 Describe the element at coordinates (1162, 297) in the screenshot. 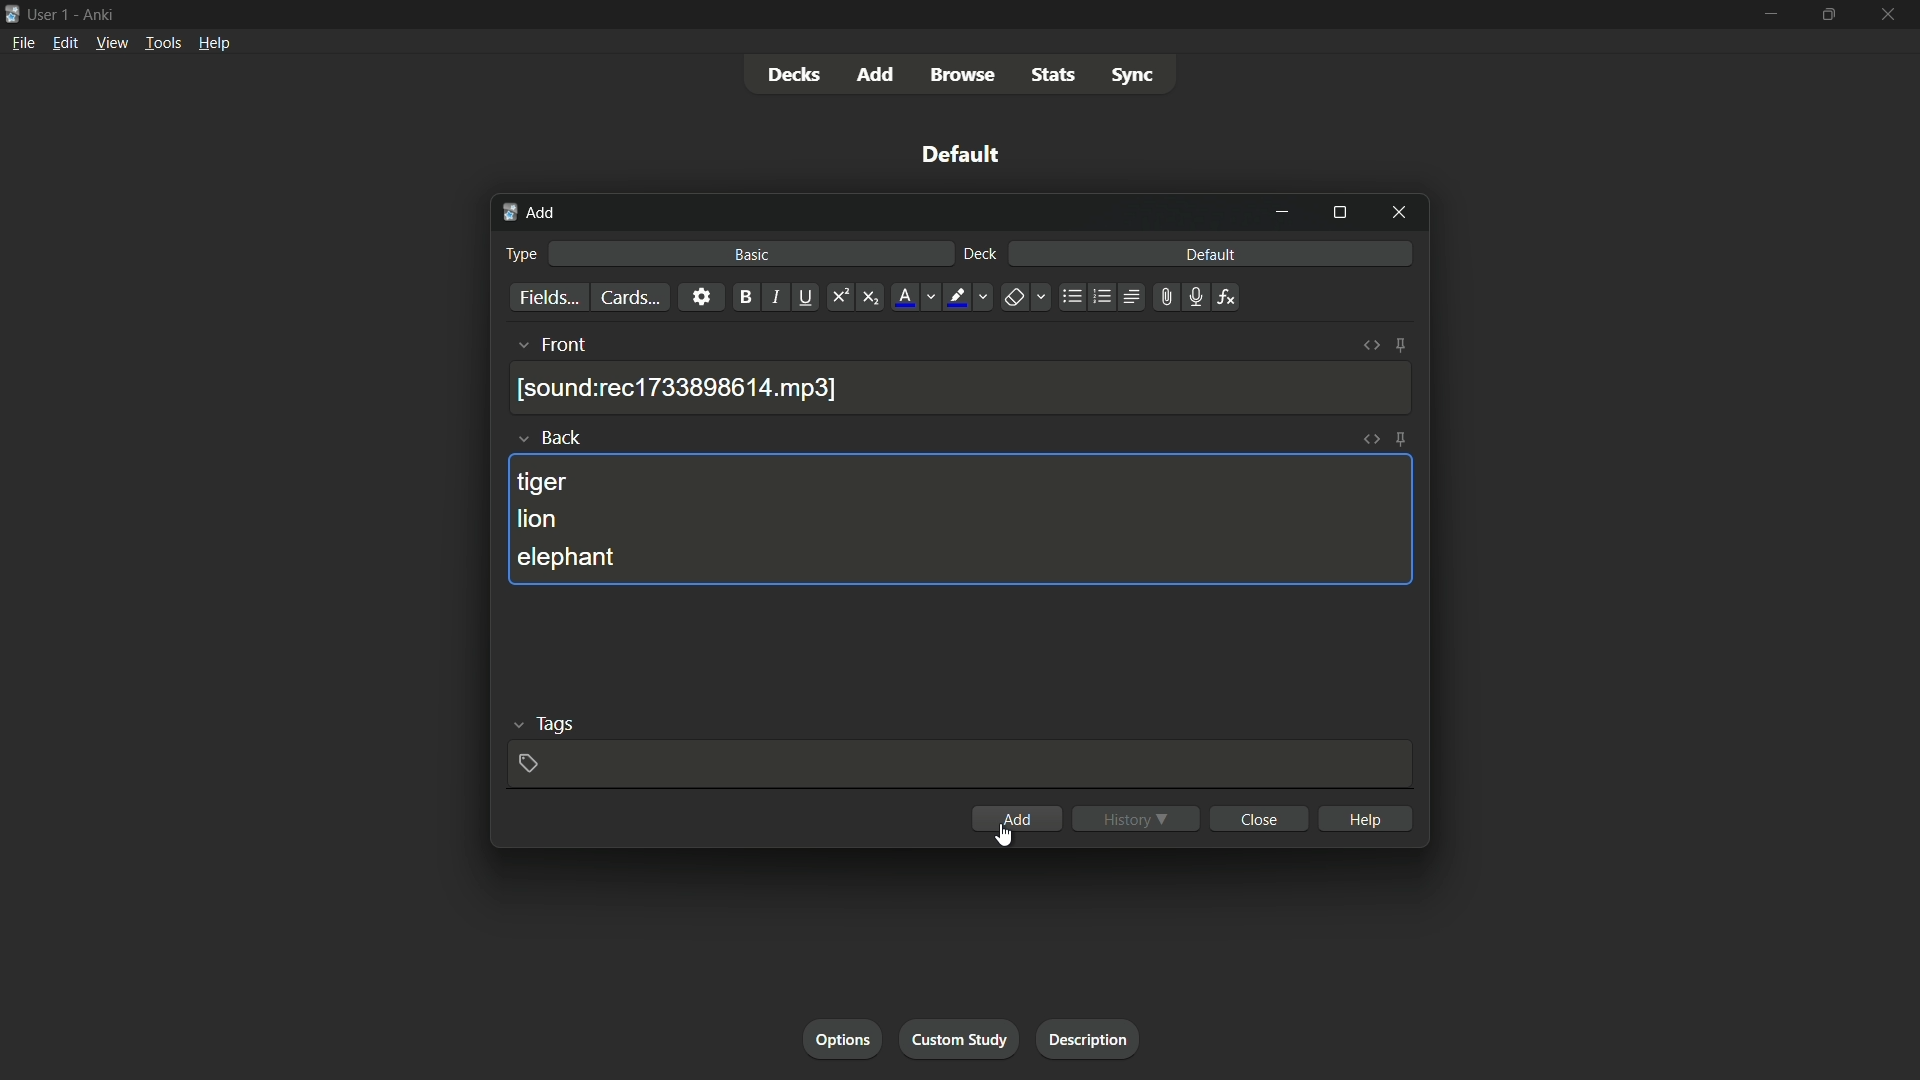

I see `attach` at that location.